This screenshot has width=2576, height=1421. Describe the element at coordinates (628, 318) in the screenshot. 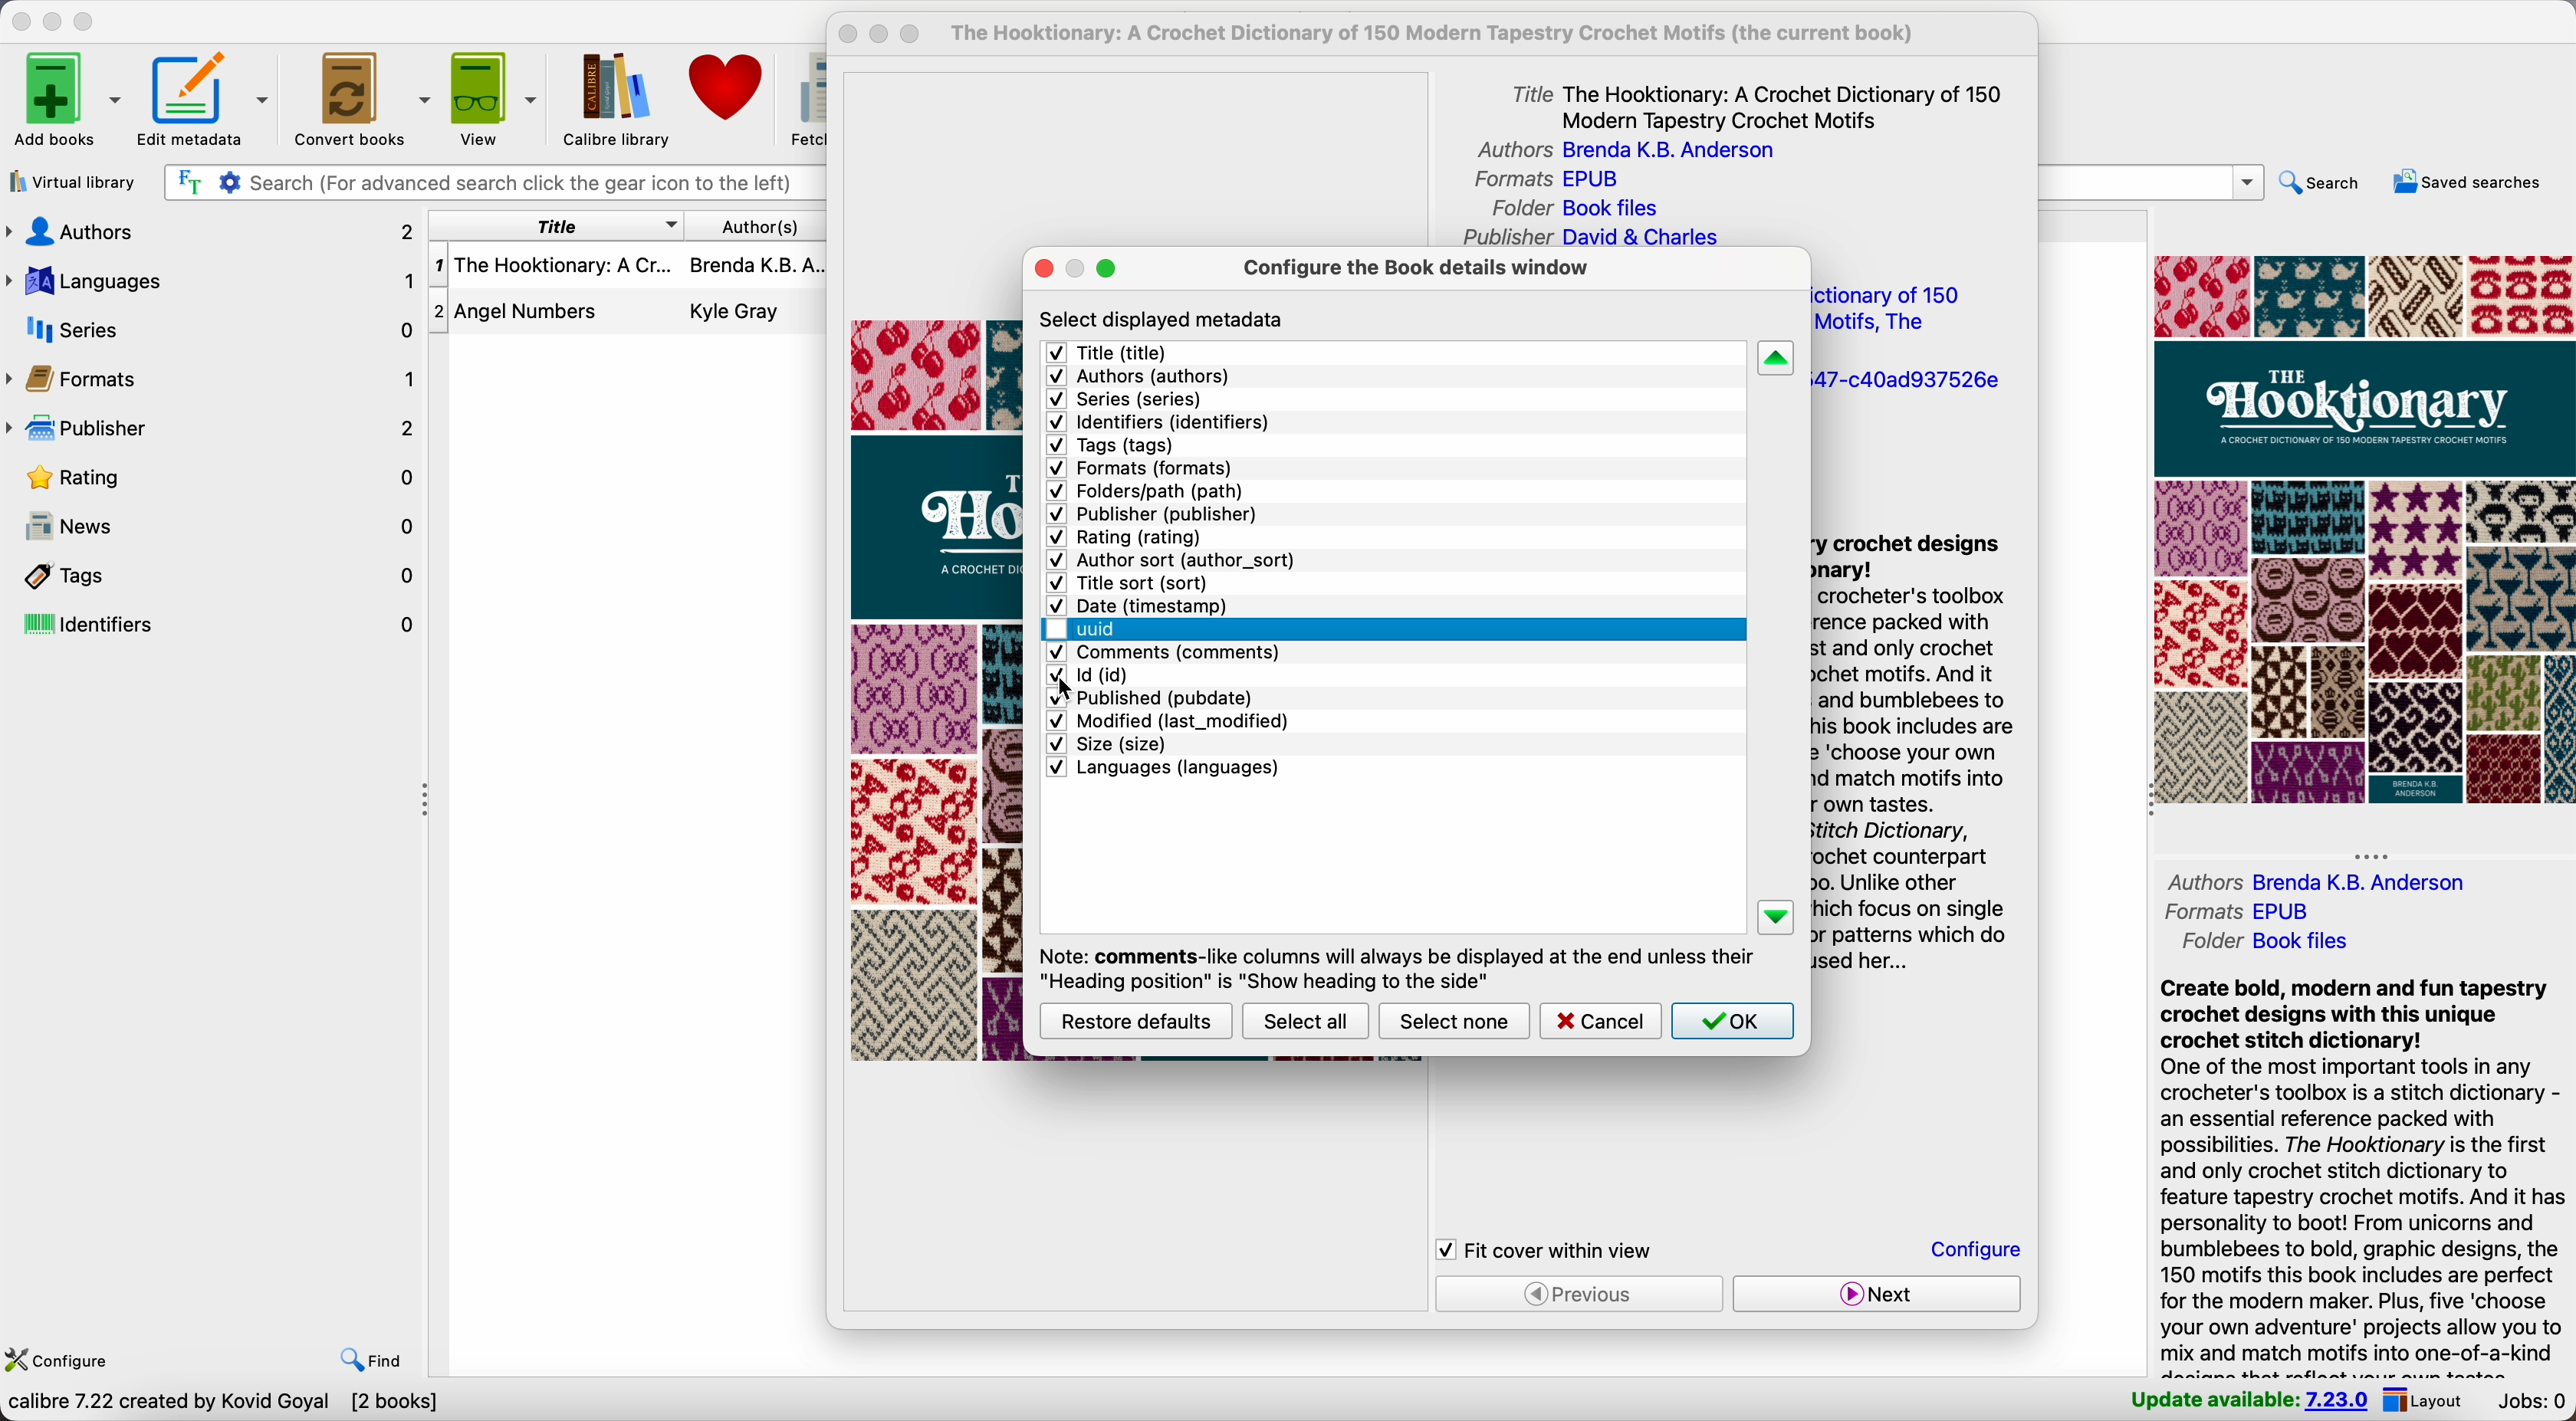

I see `Angel numbers book details` at that location.